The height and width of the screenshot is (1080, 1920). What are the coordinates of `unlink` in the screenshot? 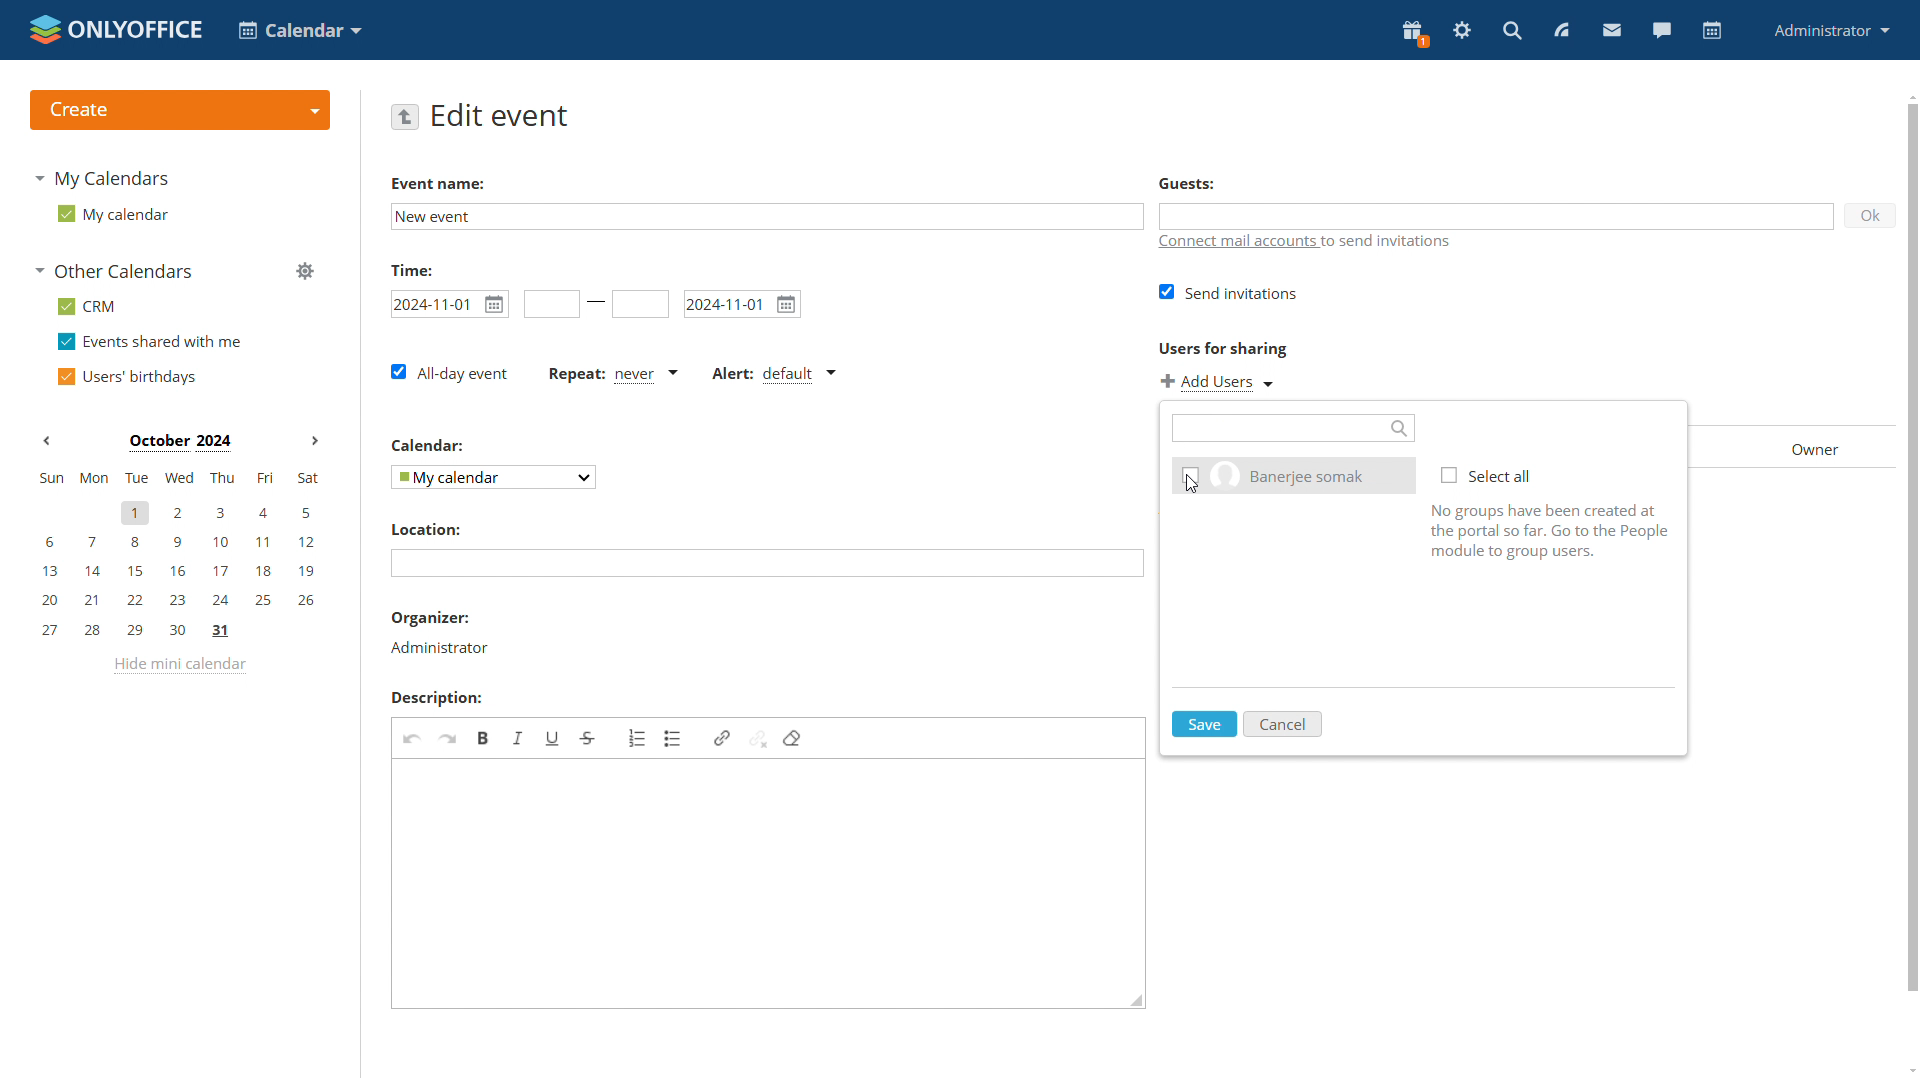 It's located at (757, 739).